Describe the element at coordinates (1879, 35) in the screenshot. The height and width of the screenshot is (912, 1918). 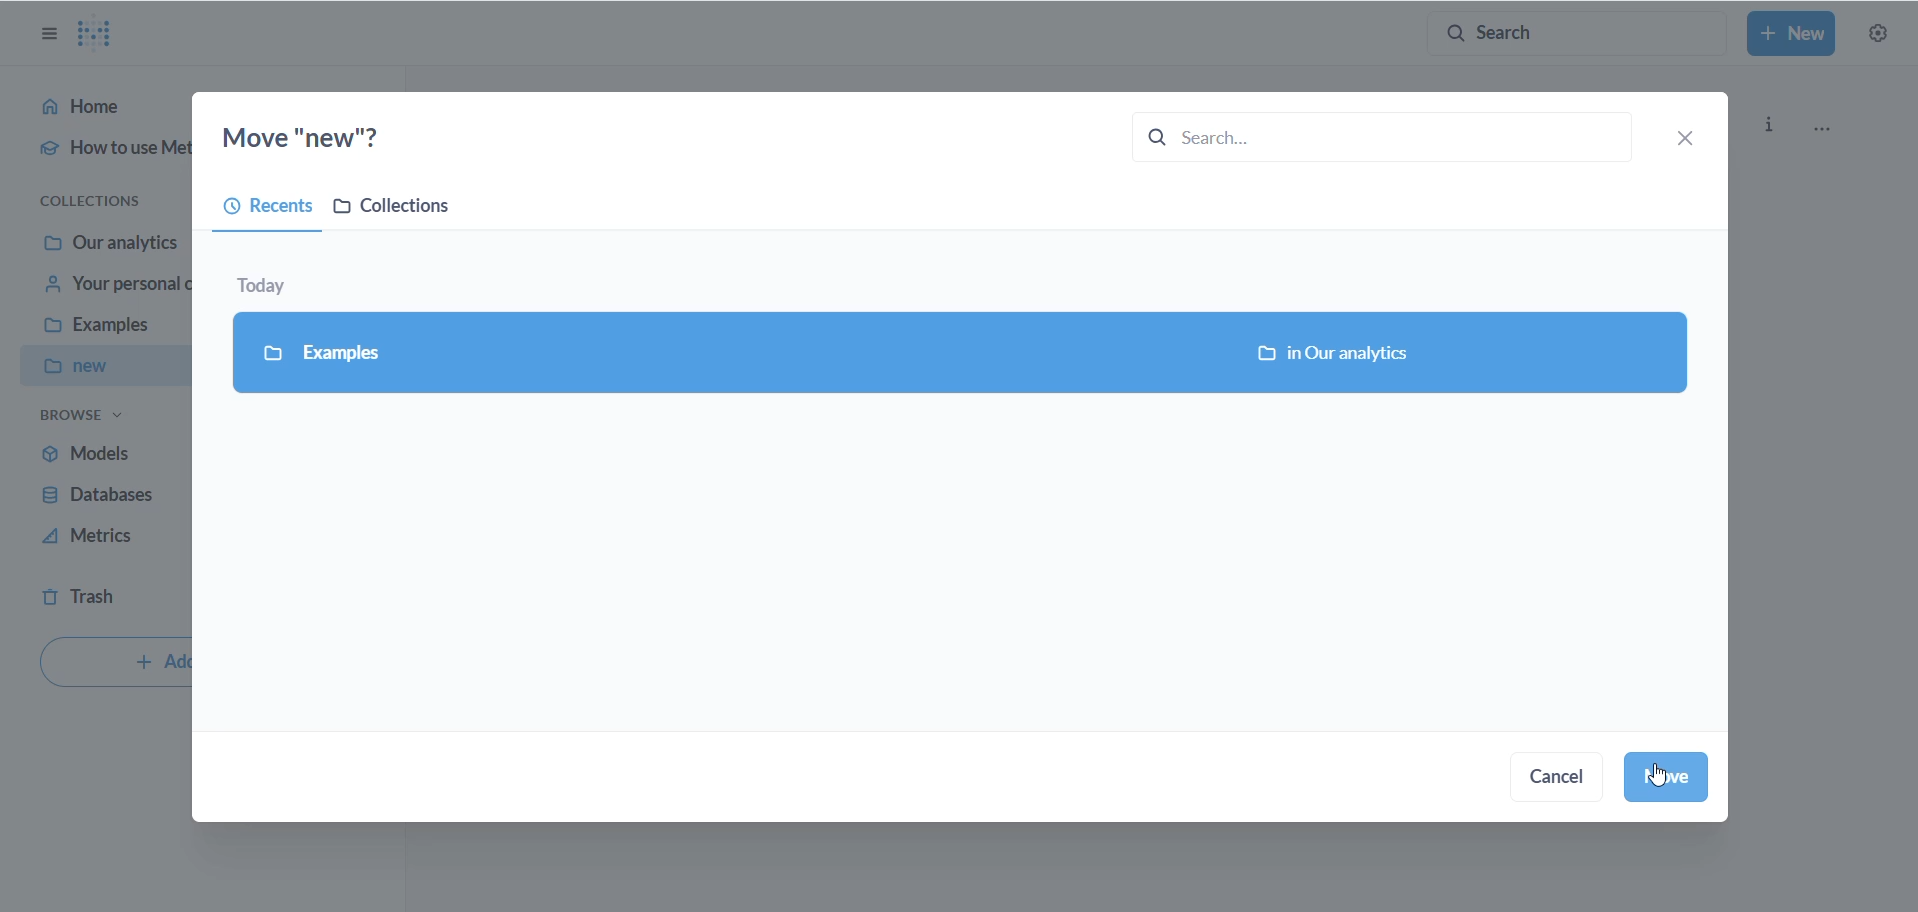
I see `settings` at that location.